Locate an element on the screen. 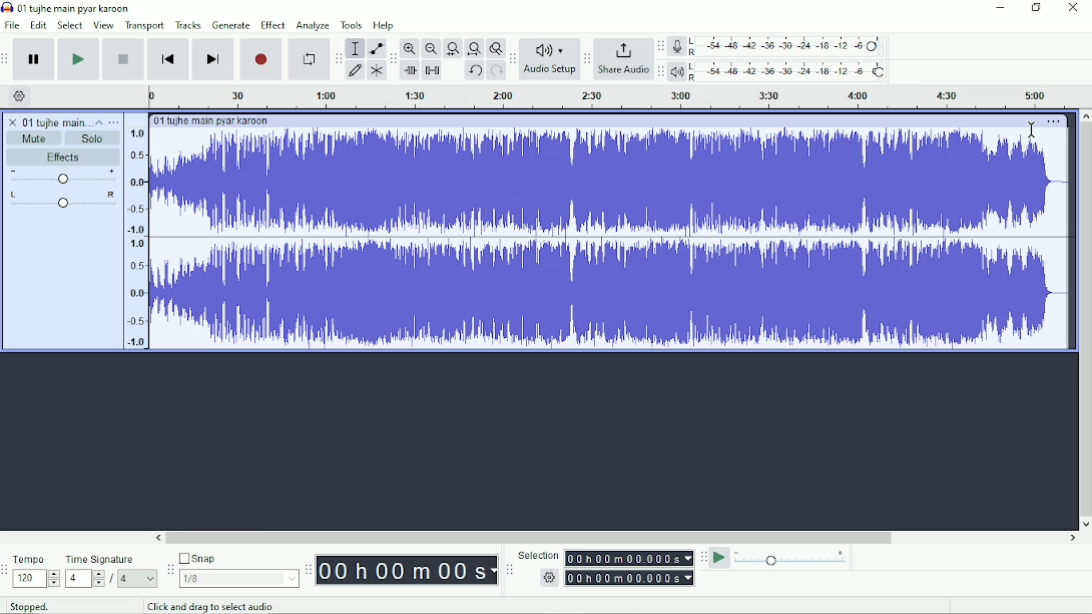  close is located at coordinates (11, 121).